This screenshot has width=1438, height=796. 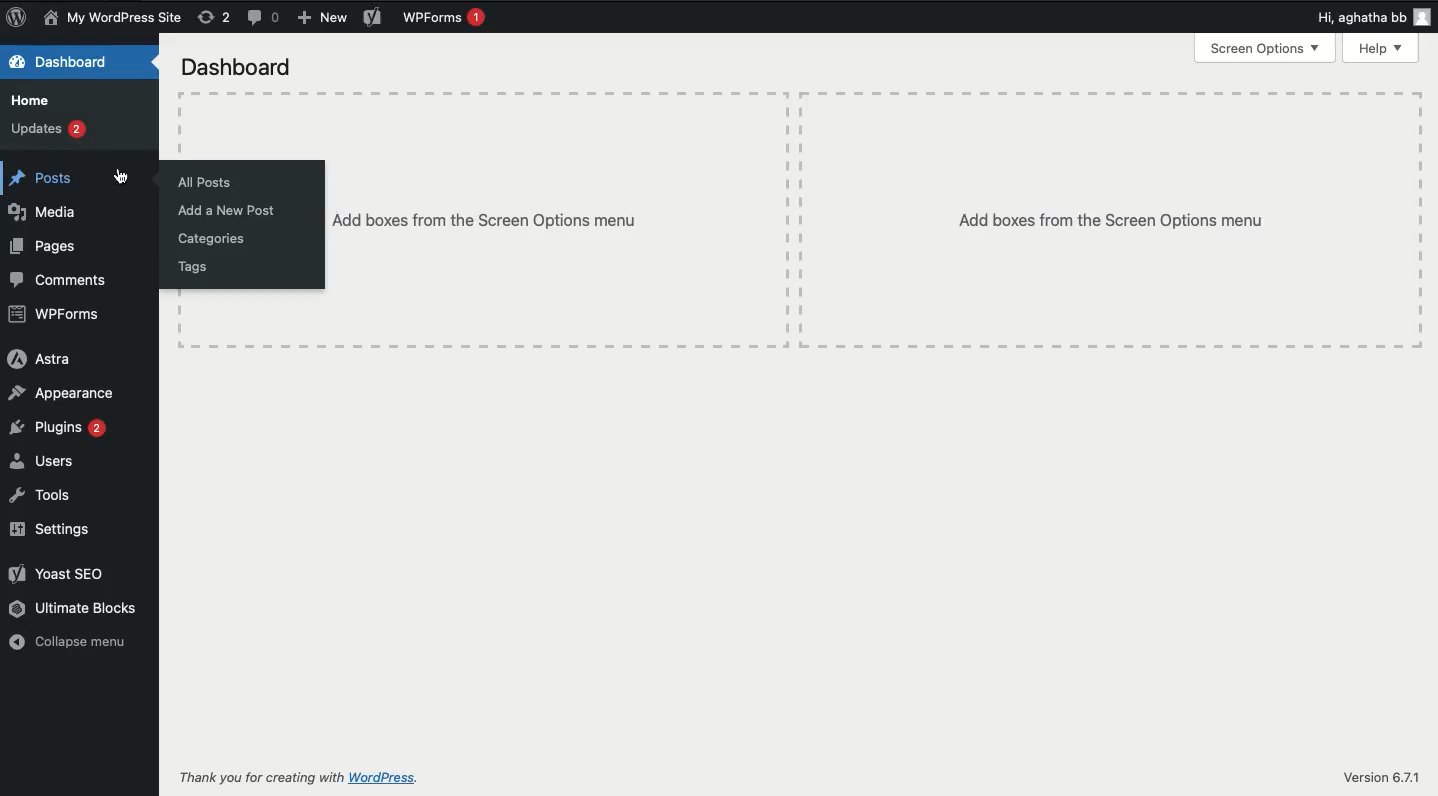 I want to click on Comments, so click(x=63, y=282).